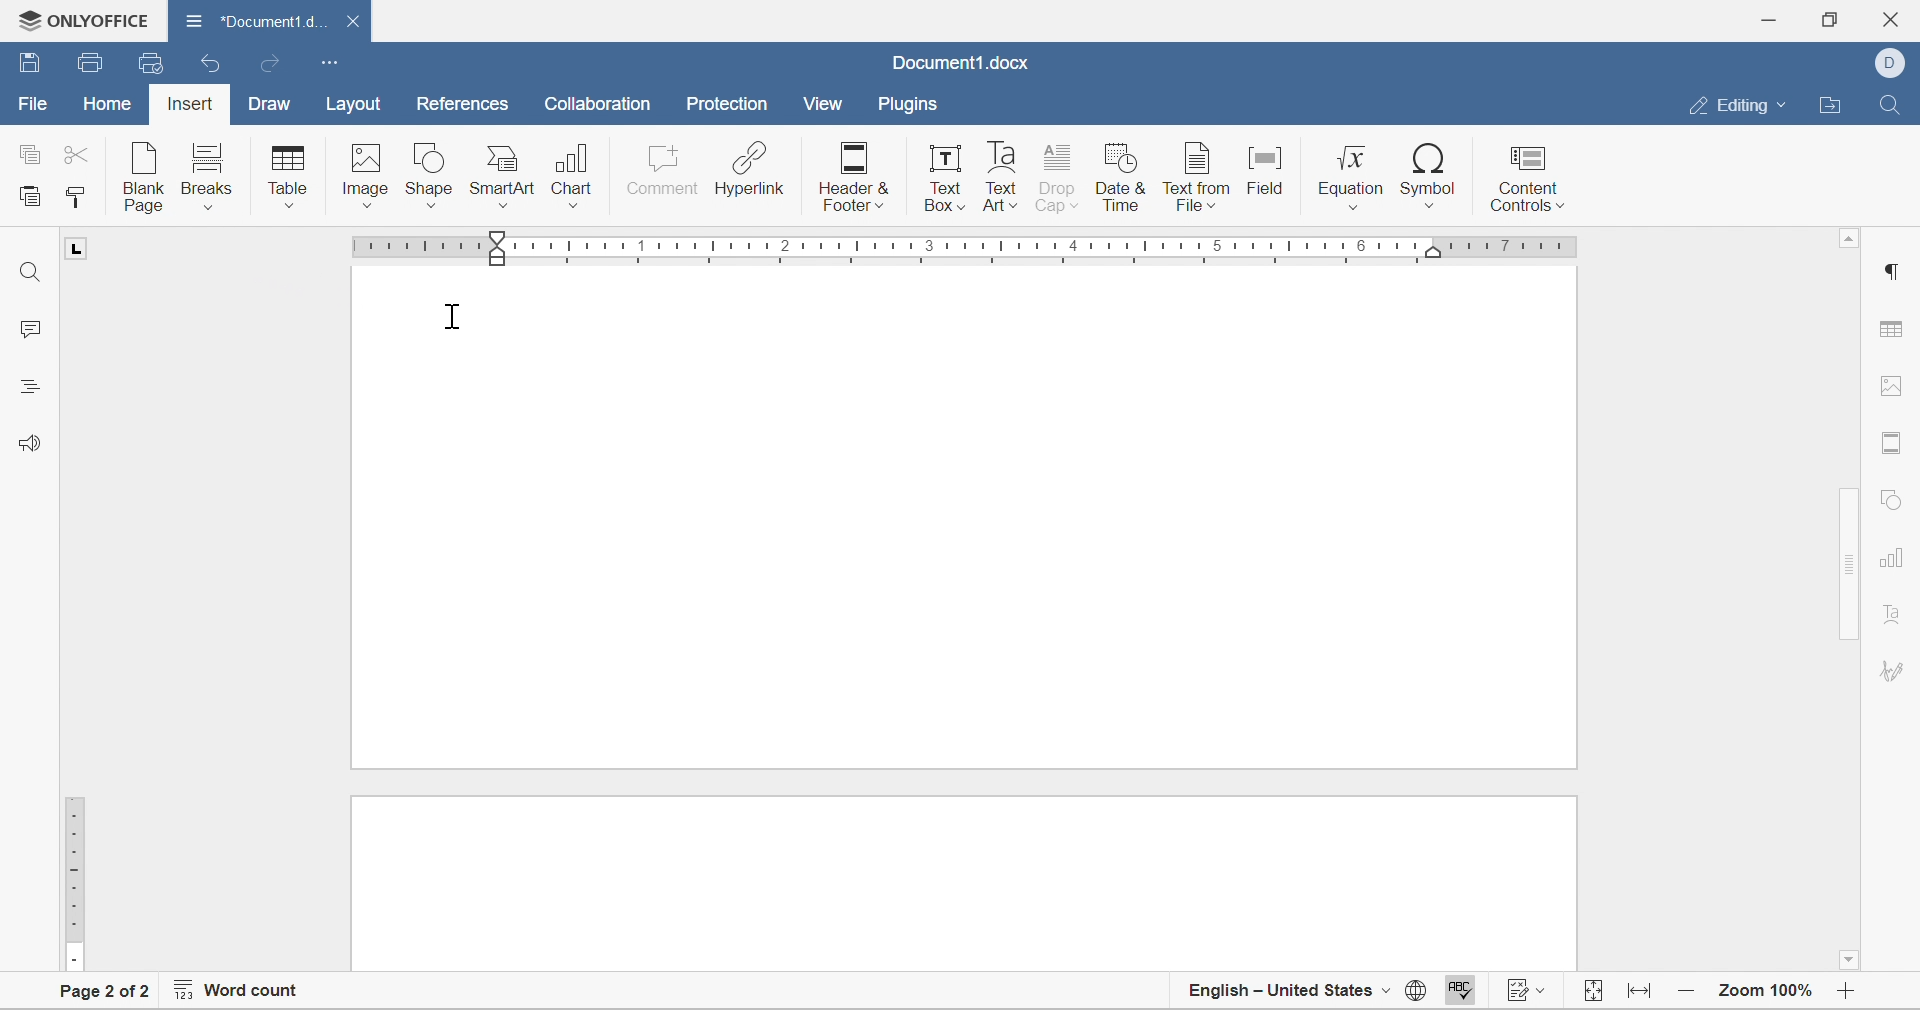 This screenshot has height=1010, width=1920. Describe the element at coordinates (459, 106) in the screenshot. I see `References` at that location.